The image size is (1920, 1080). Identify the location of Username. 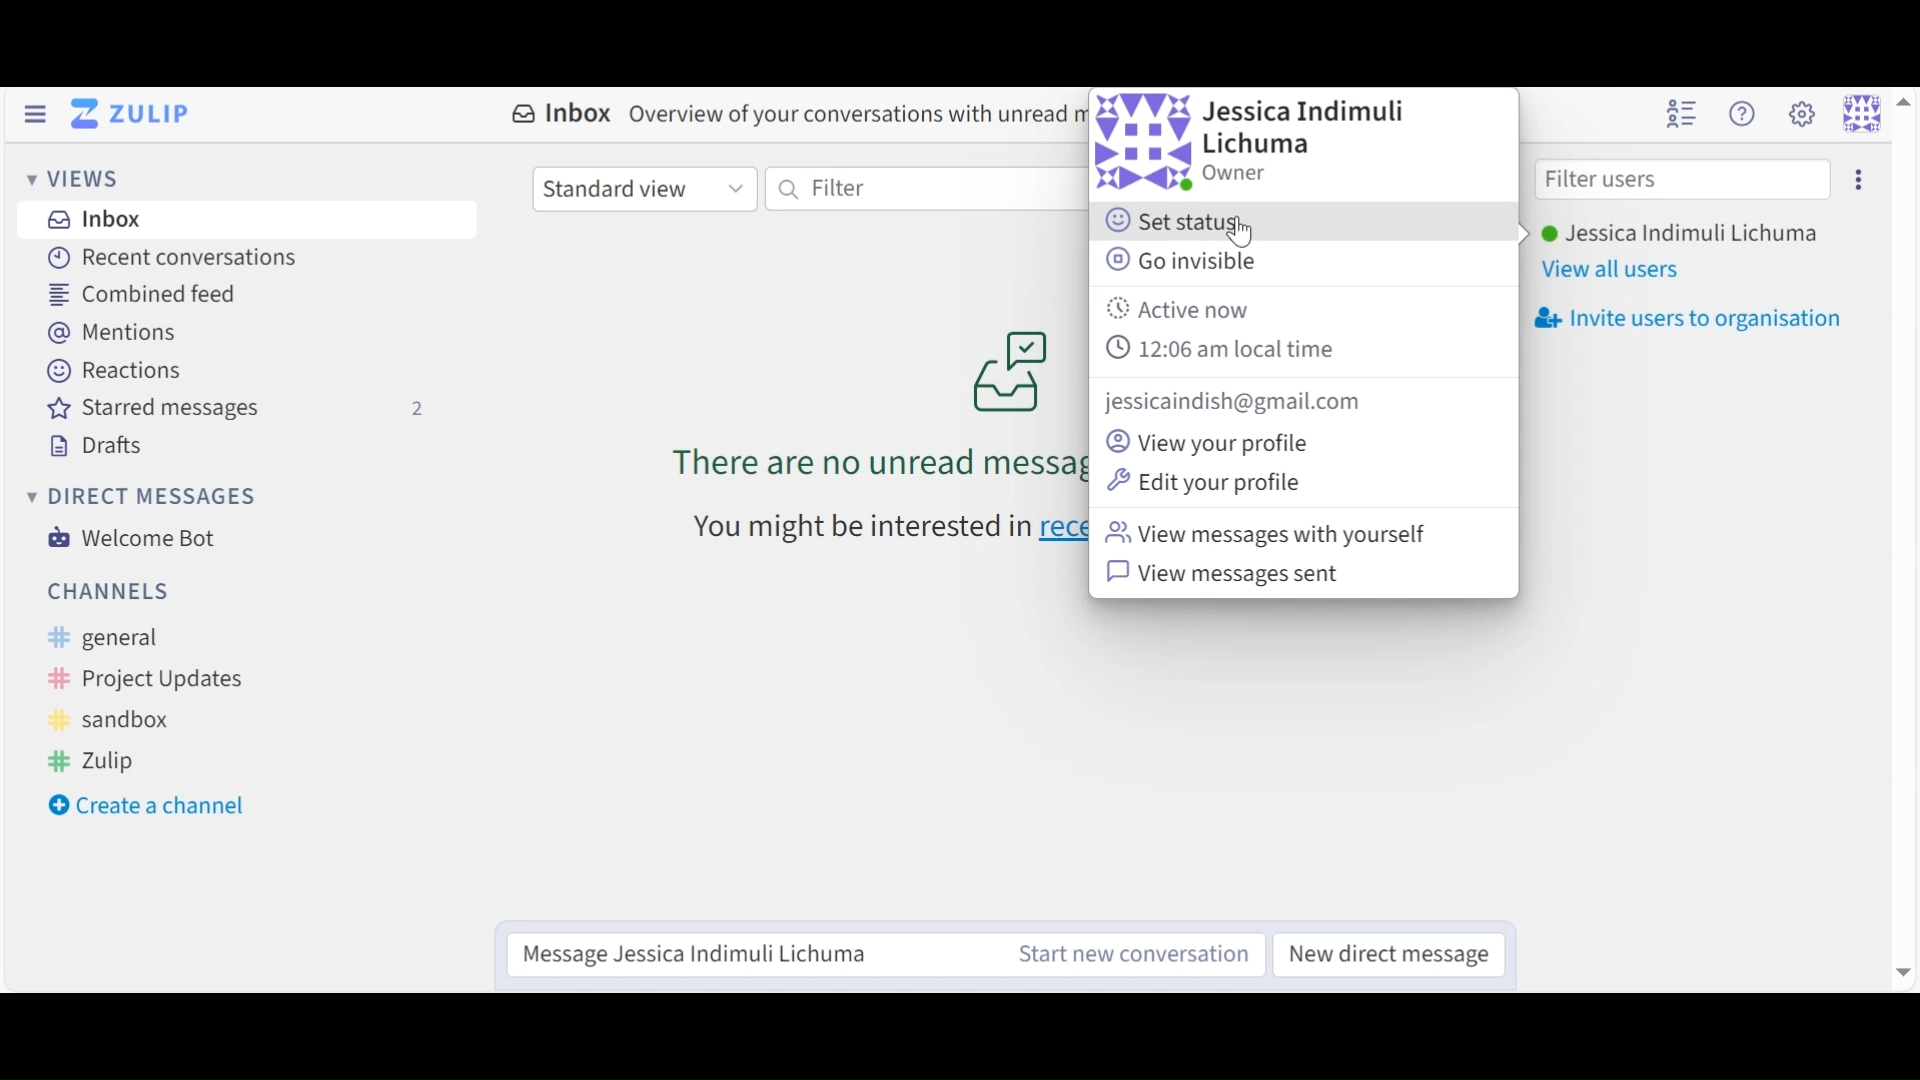
(1311, 129).